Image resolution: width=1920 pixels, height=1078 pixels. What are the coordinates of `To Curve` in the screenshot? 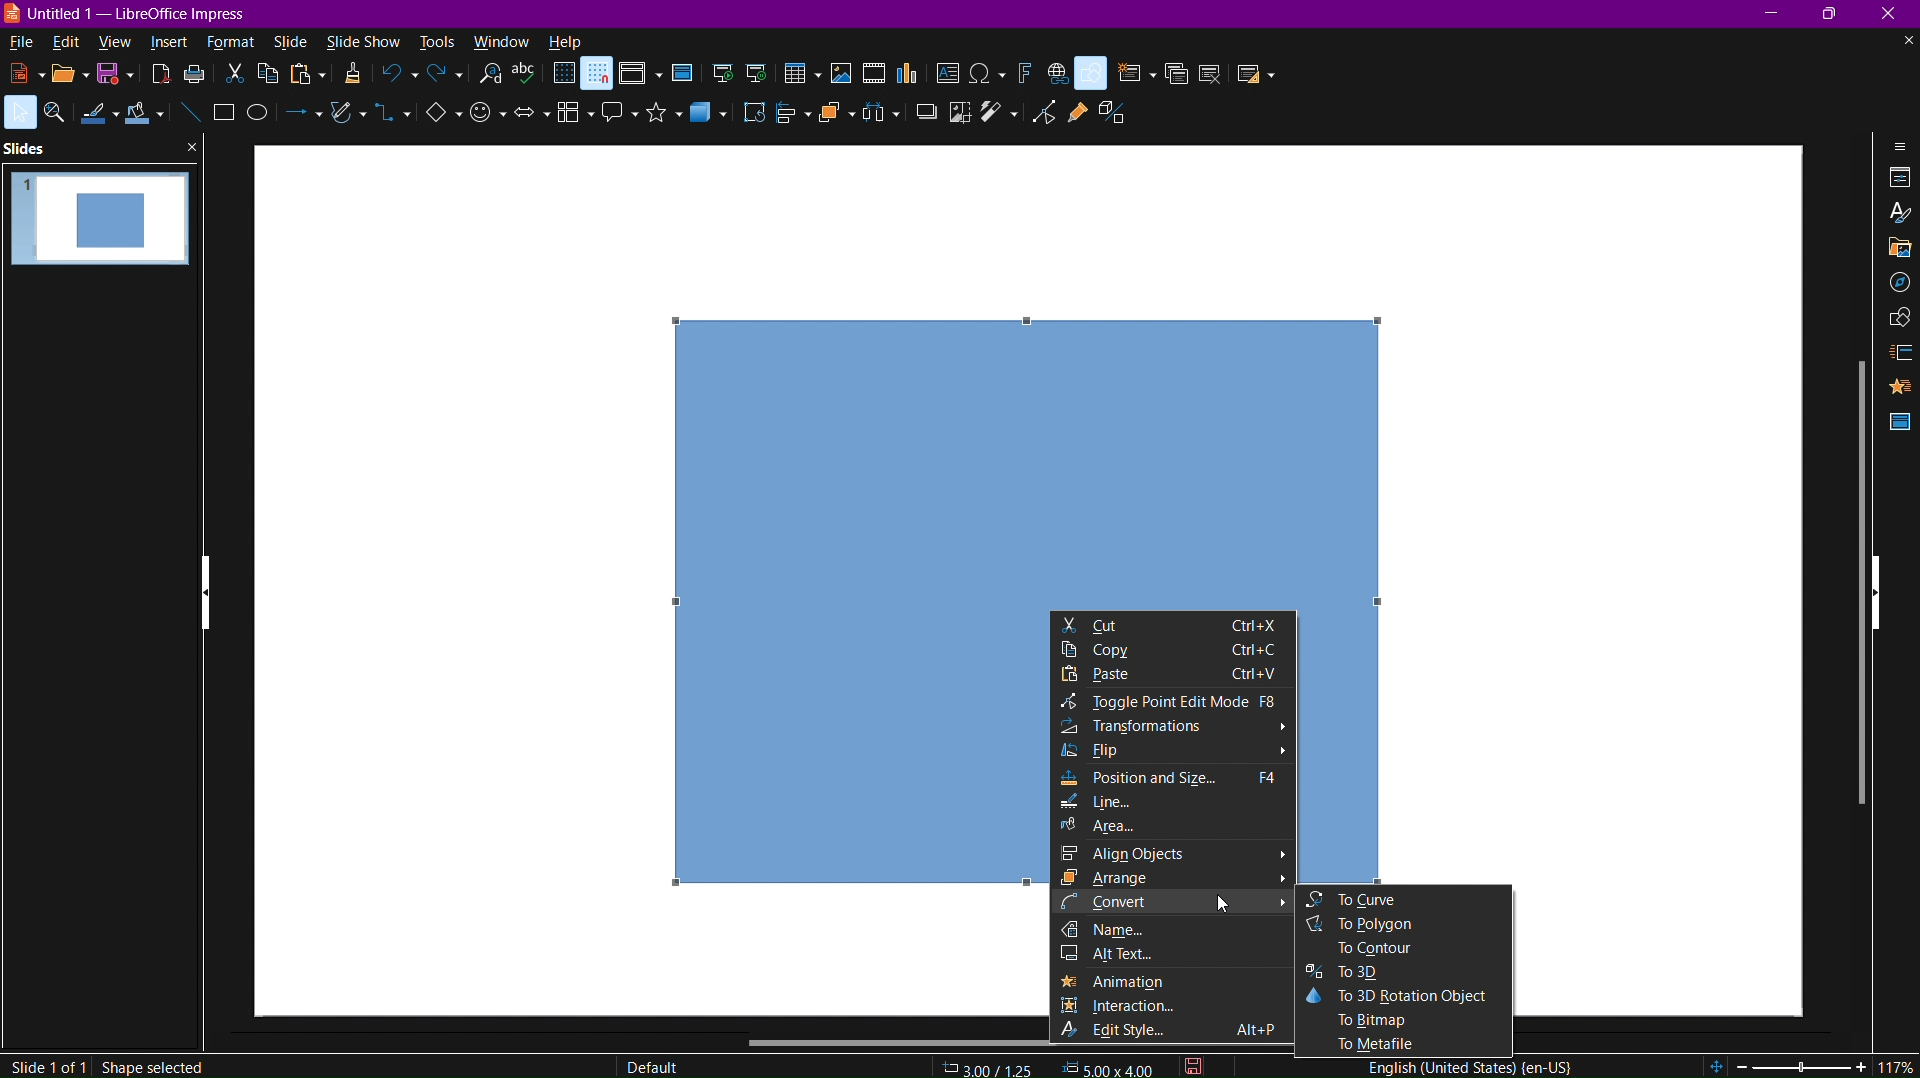 It's located at (1402, 898).